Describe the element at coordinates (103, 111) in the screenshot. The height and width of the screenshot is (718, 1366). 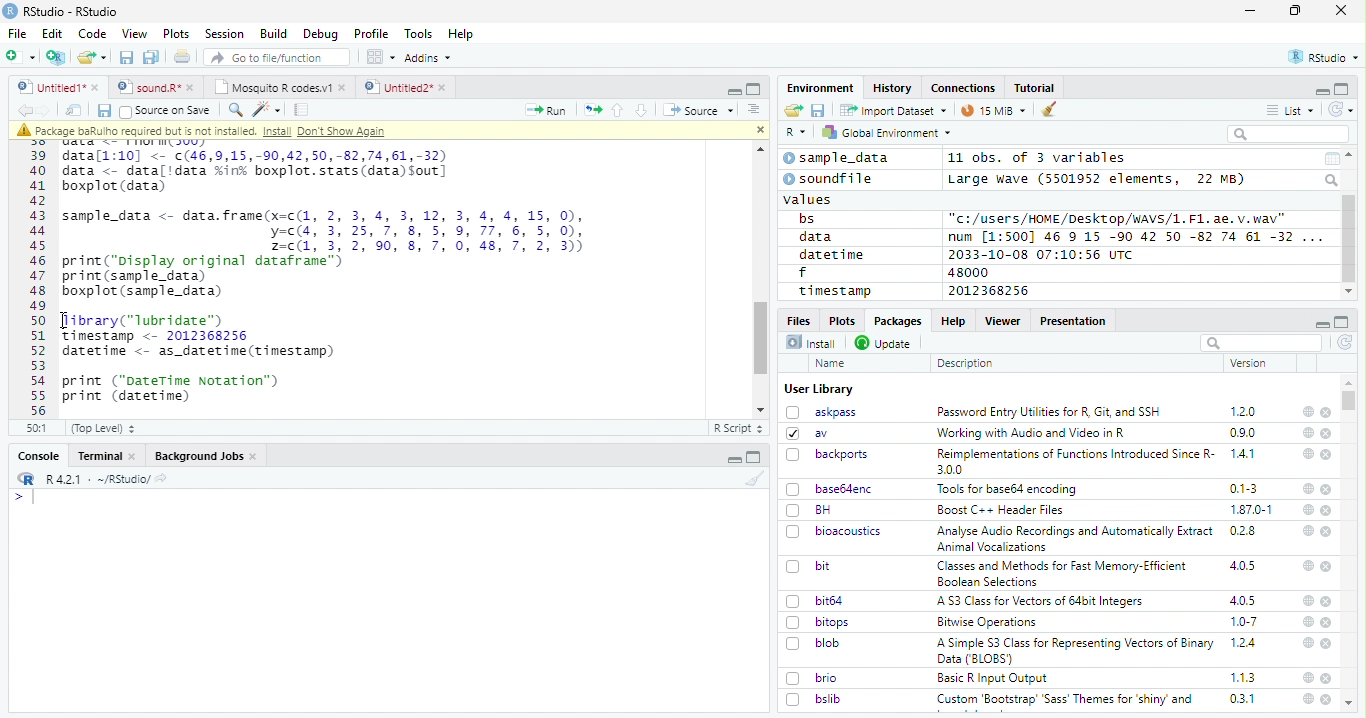
I see `Save` at that location.